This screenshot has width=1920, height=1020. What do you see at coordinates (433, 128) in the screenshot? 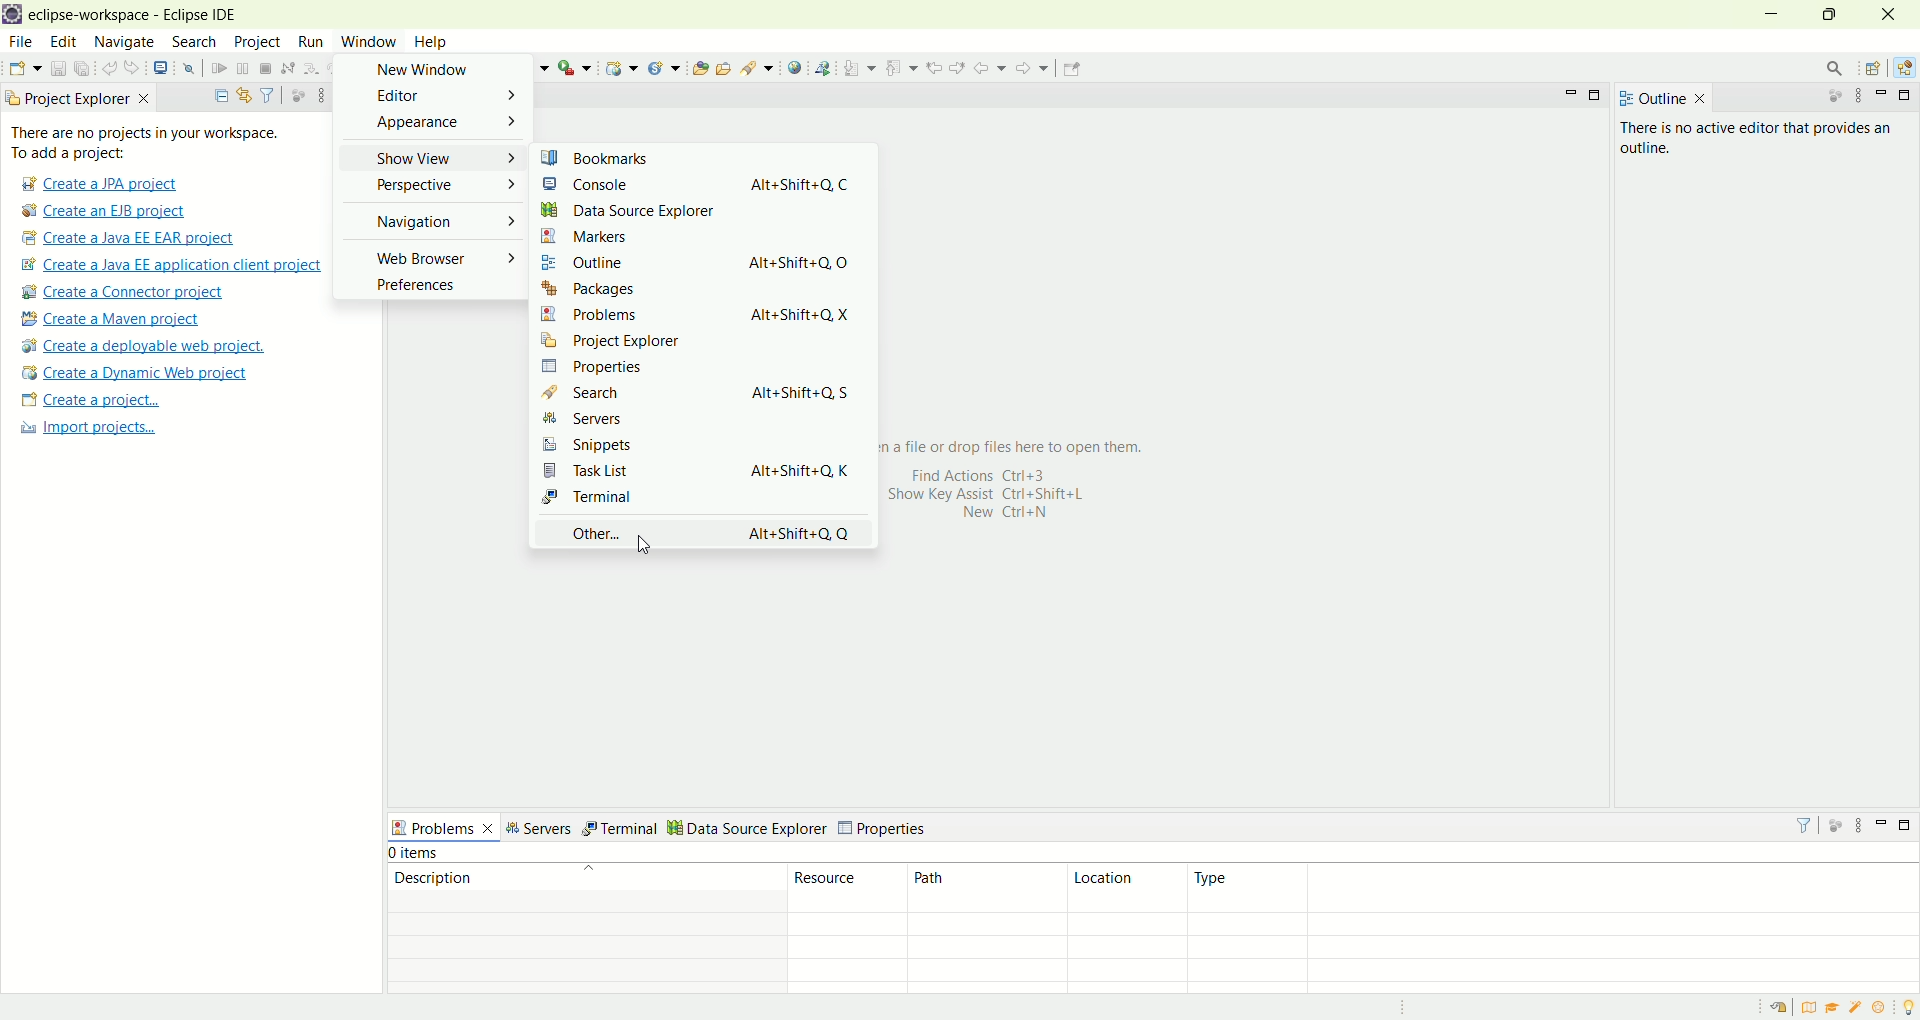
I see `appearance` at bounding box center [433, 128].